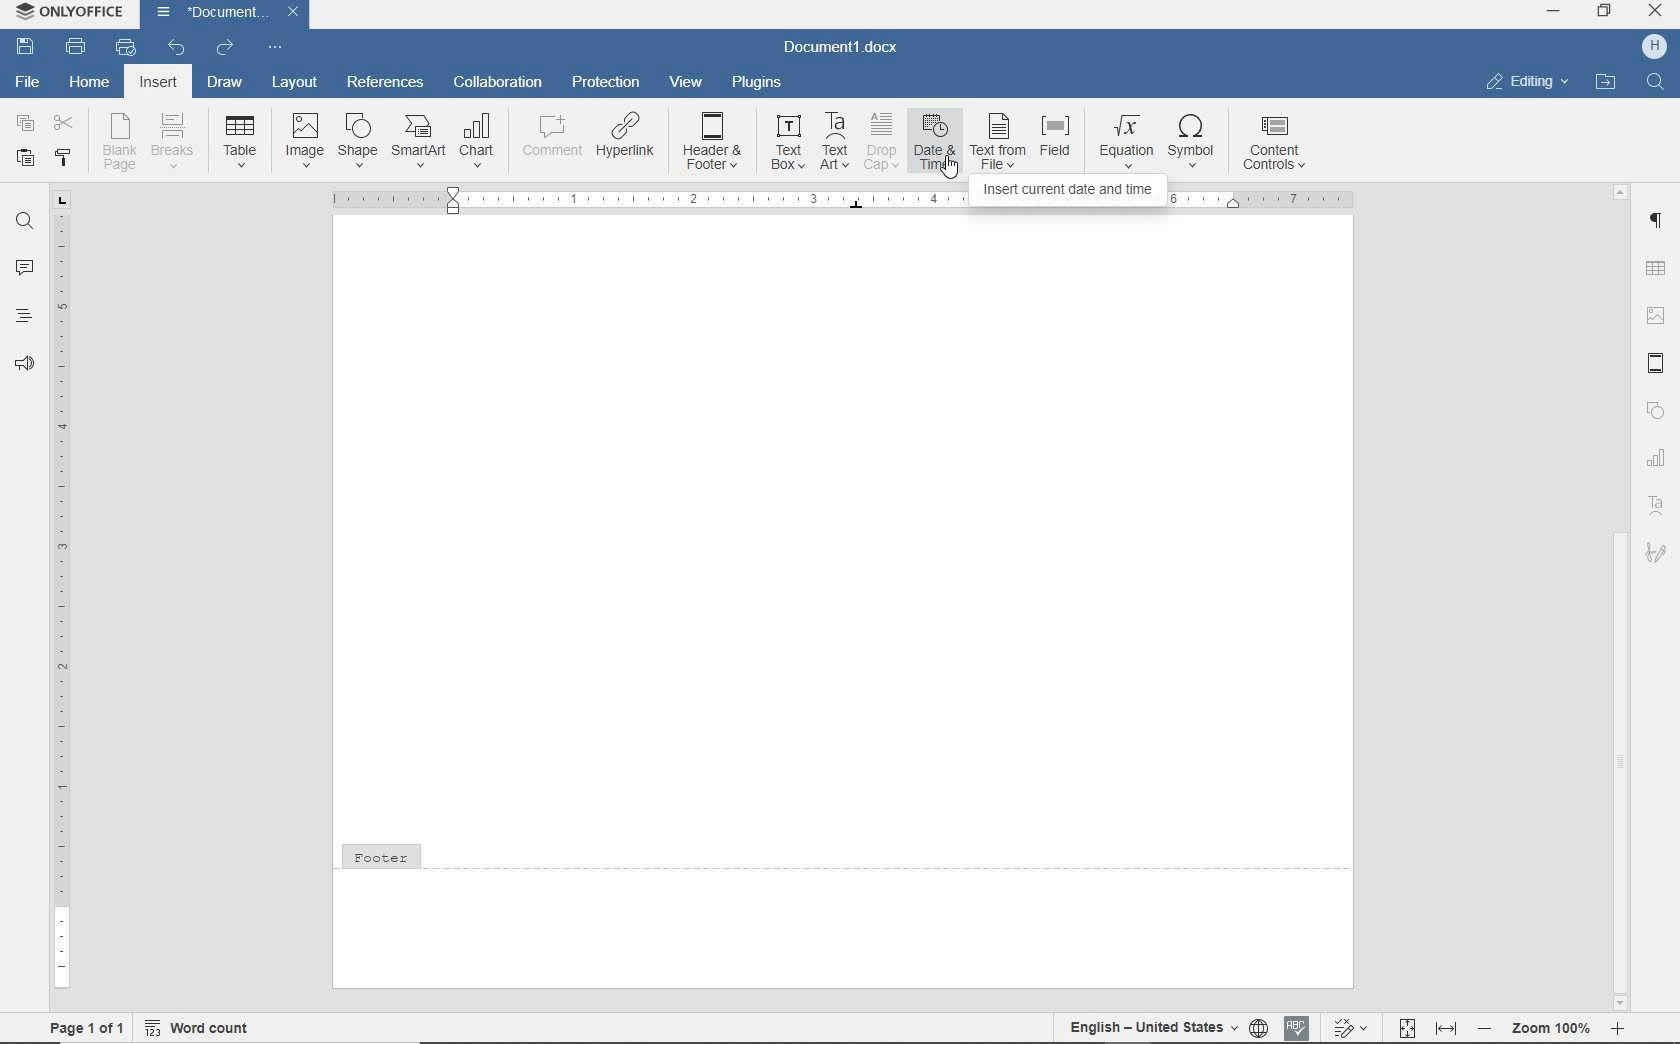  Describe the element at coordinates (1657, 459) in the screenshot. I see `chart` at that location.